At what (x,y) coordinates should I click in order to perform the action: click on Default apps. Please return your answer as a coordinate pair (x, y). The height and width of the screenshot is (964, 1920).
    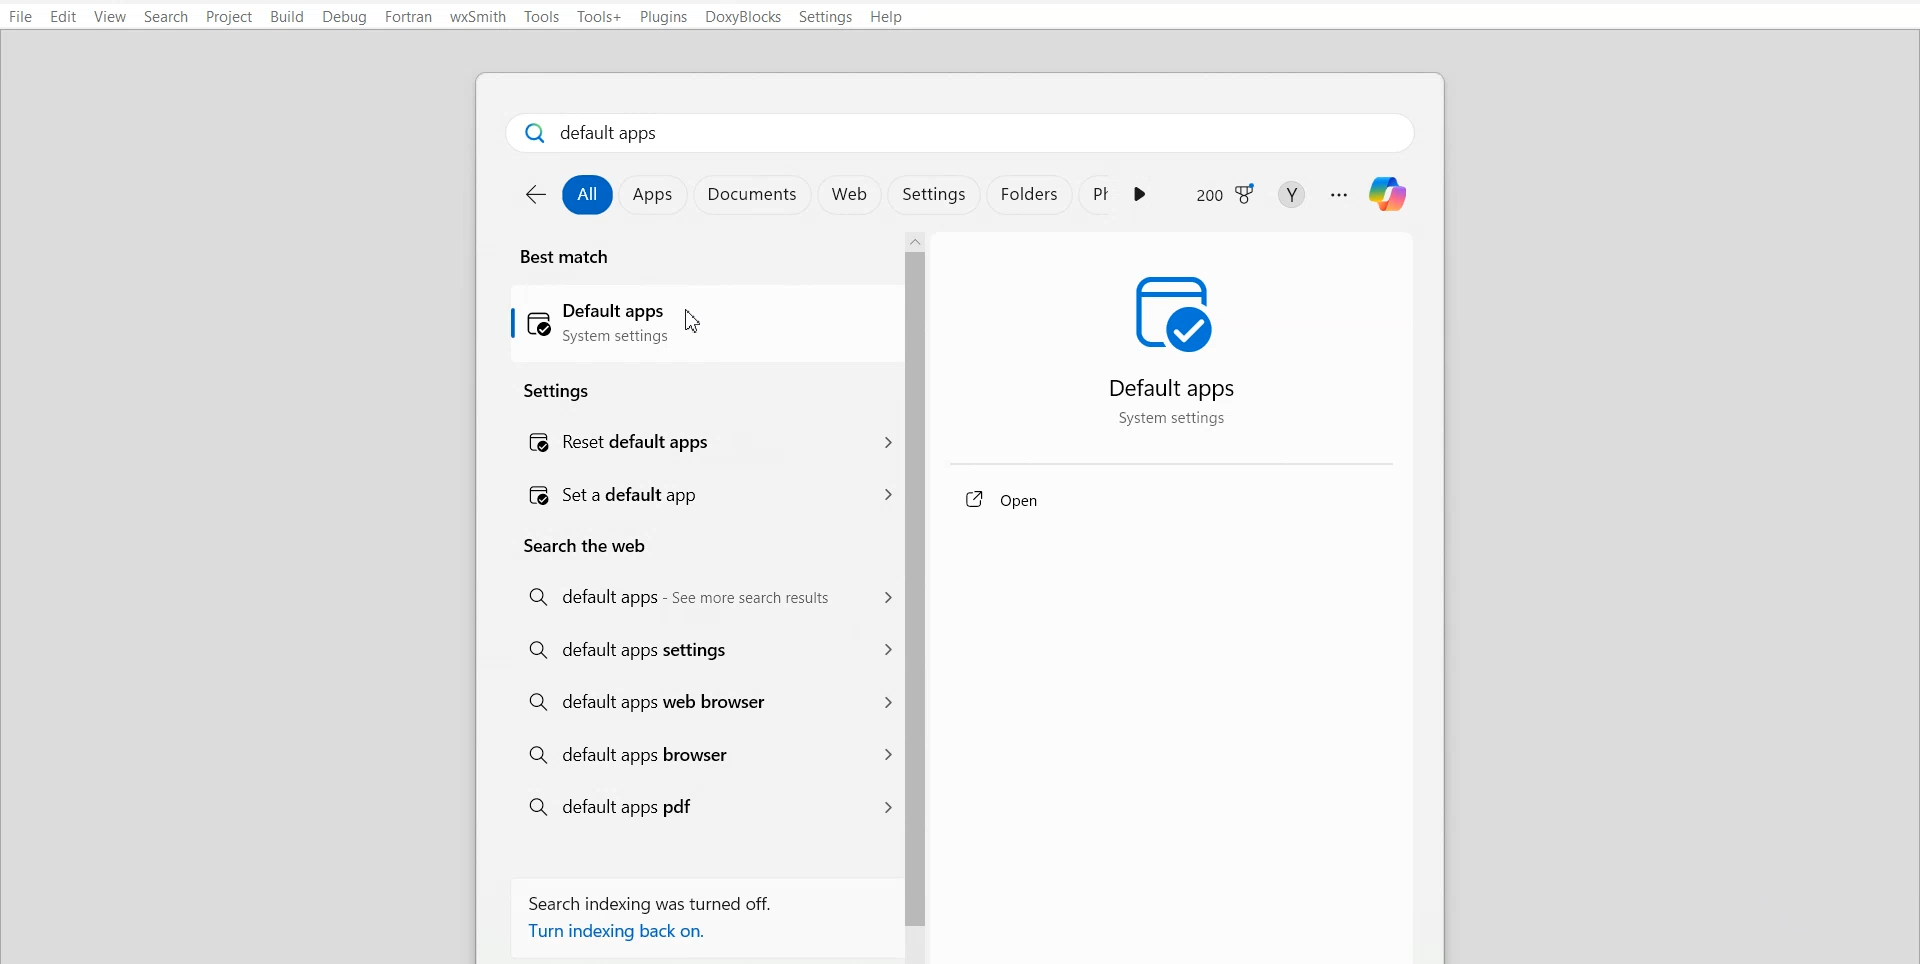
    Looking at the image, I should click on (706, 706).